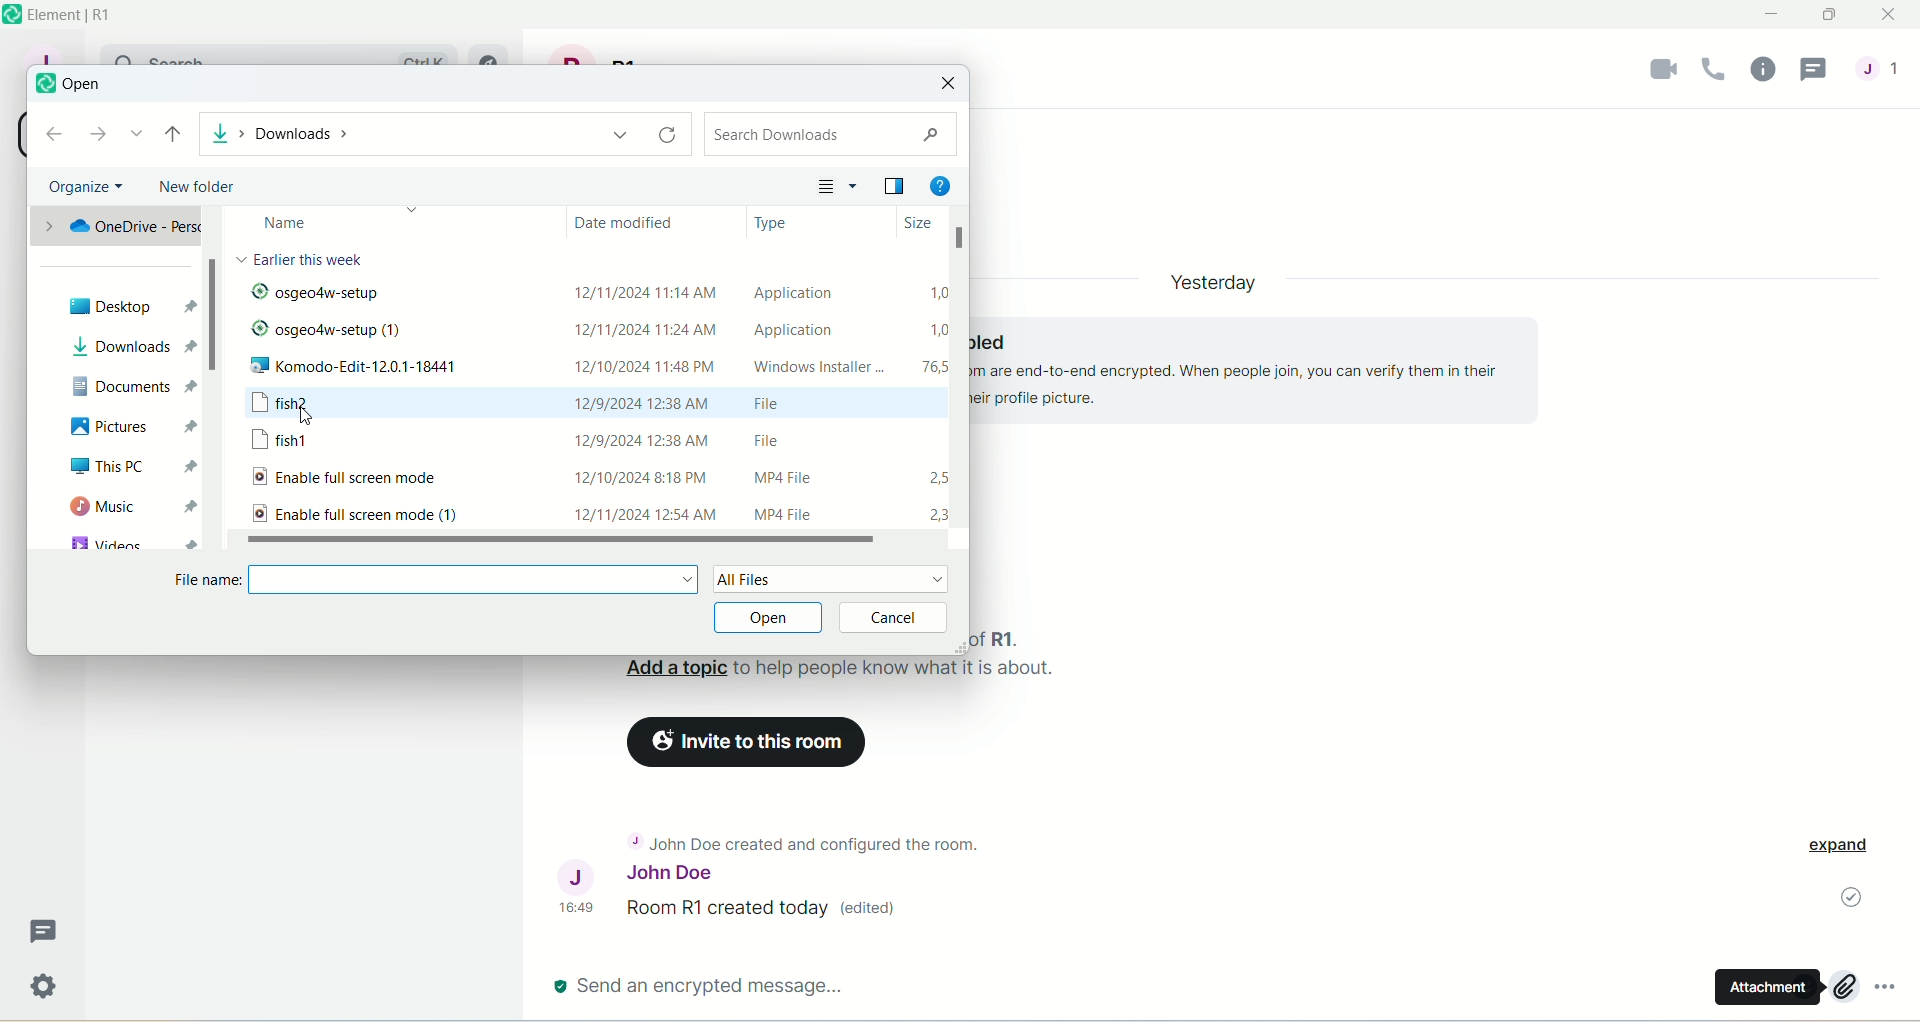  What do you see at coordinates (47, 930) in the screenshot?
I see `Message` at bounding box center [47, 930].